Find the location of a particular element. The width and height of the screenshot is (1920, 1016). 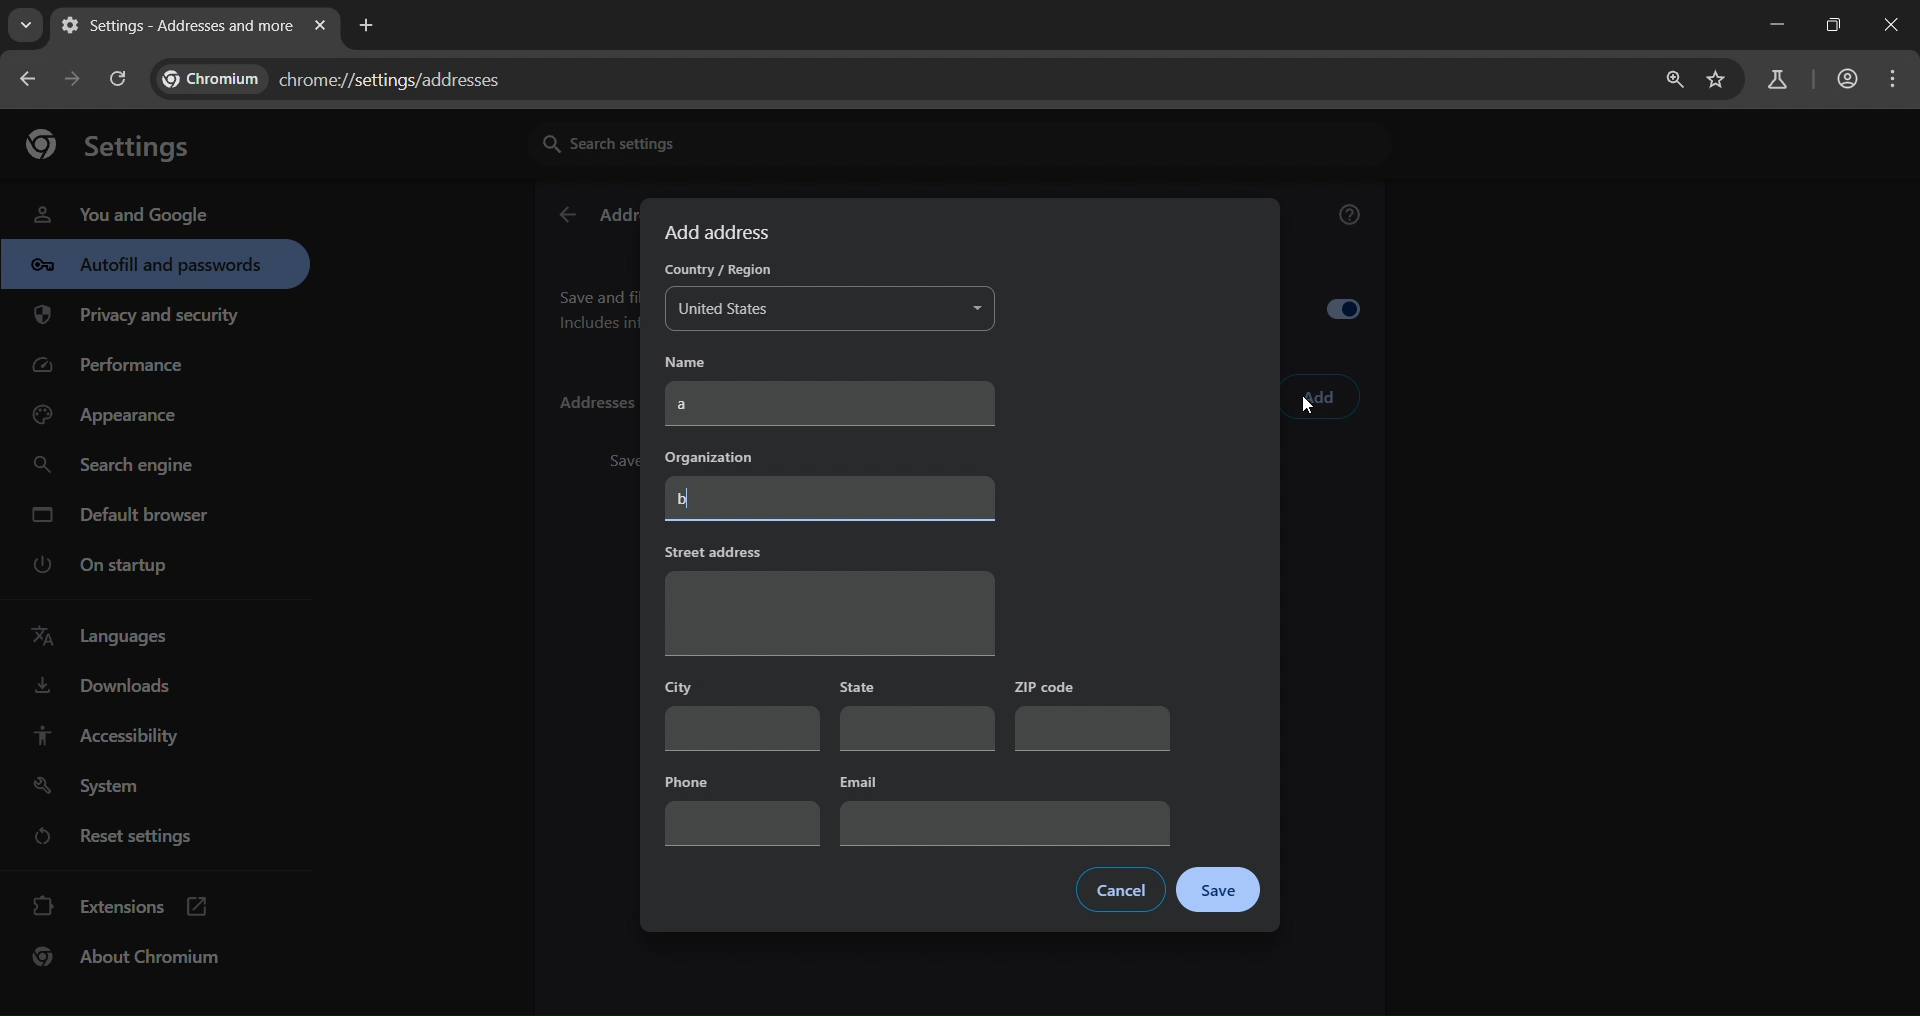

go back one page is located at coordinates (76, 78).